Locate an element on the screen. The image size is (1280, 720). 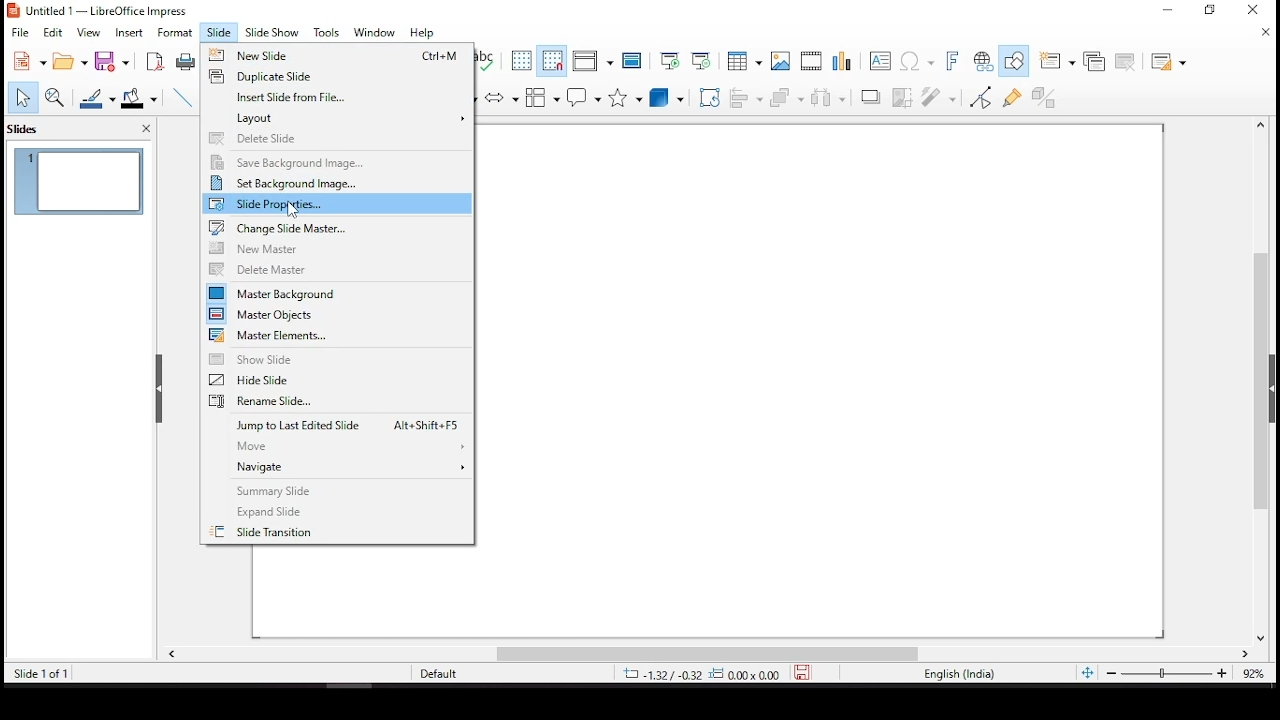
duplicate slide is located at coordinates (1094, 61).